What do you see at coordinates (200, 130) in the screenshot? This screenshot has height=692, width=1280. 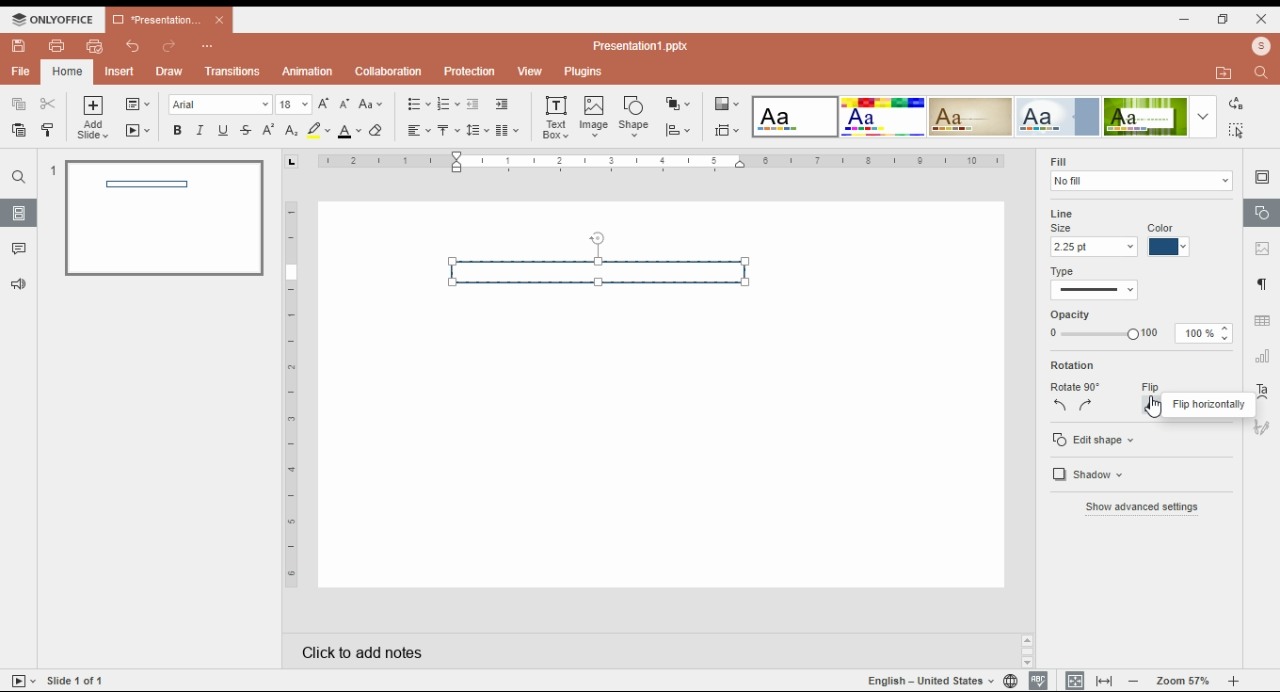 I see `italics` at bounding box center [200, 130].